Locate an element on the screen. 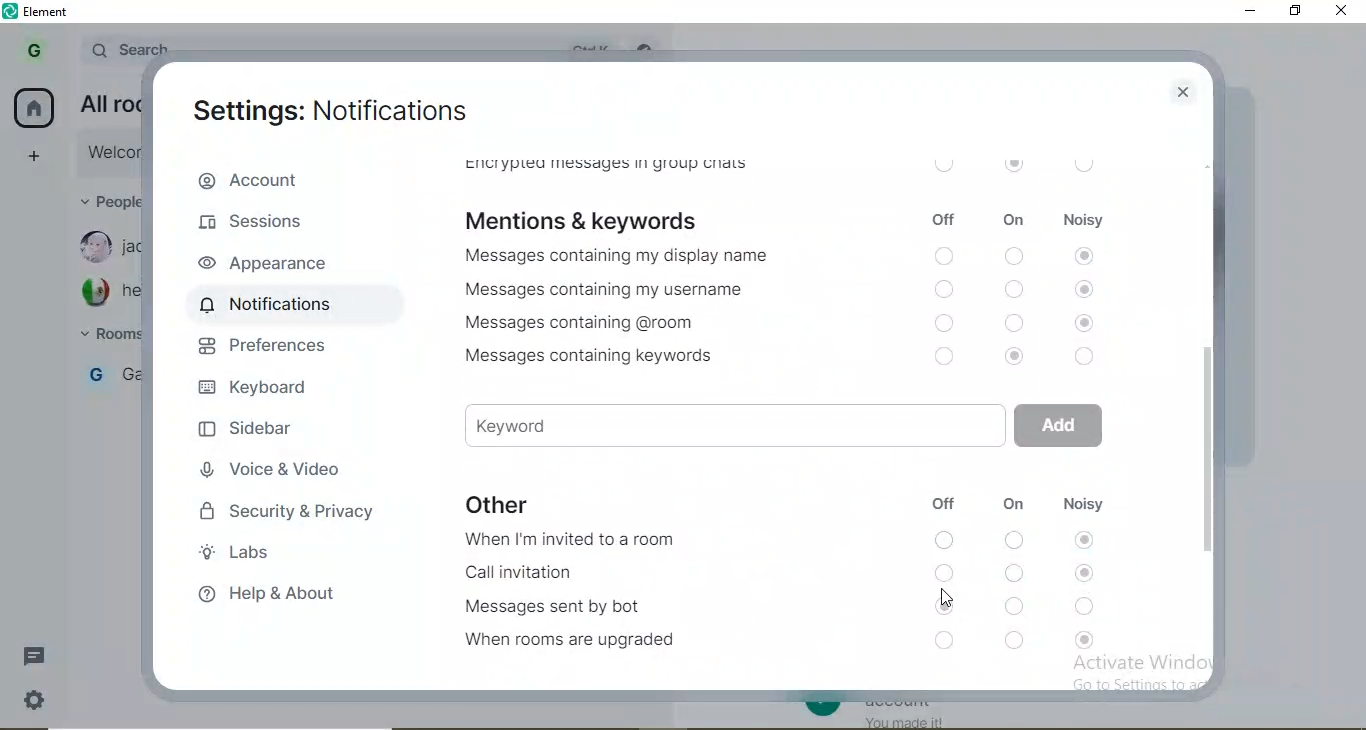  add space is located at coordinates (37, 156).